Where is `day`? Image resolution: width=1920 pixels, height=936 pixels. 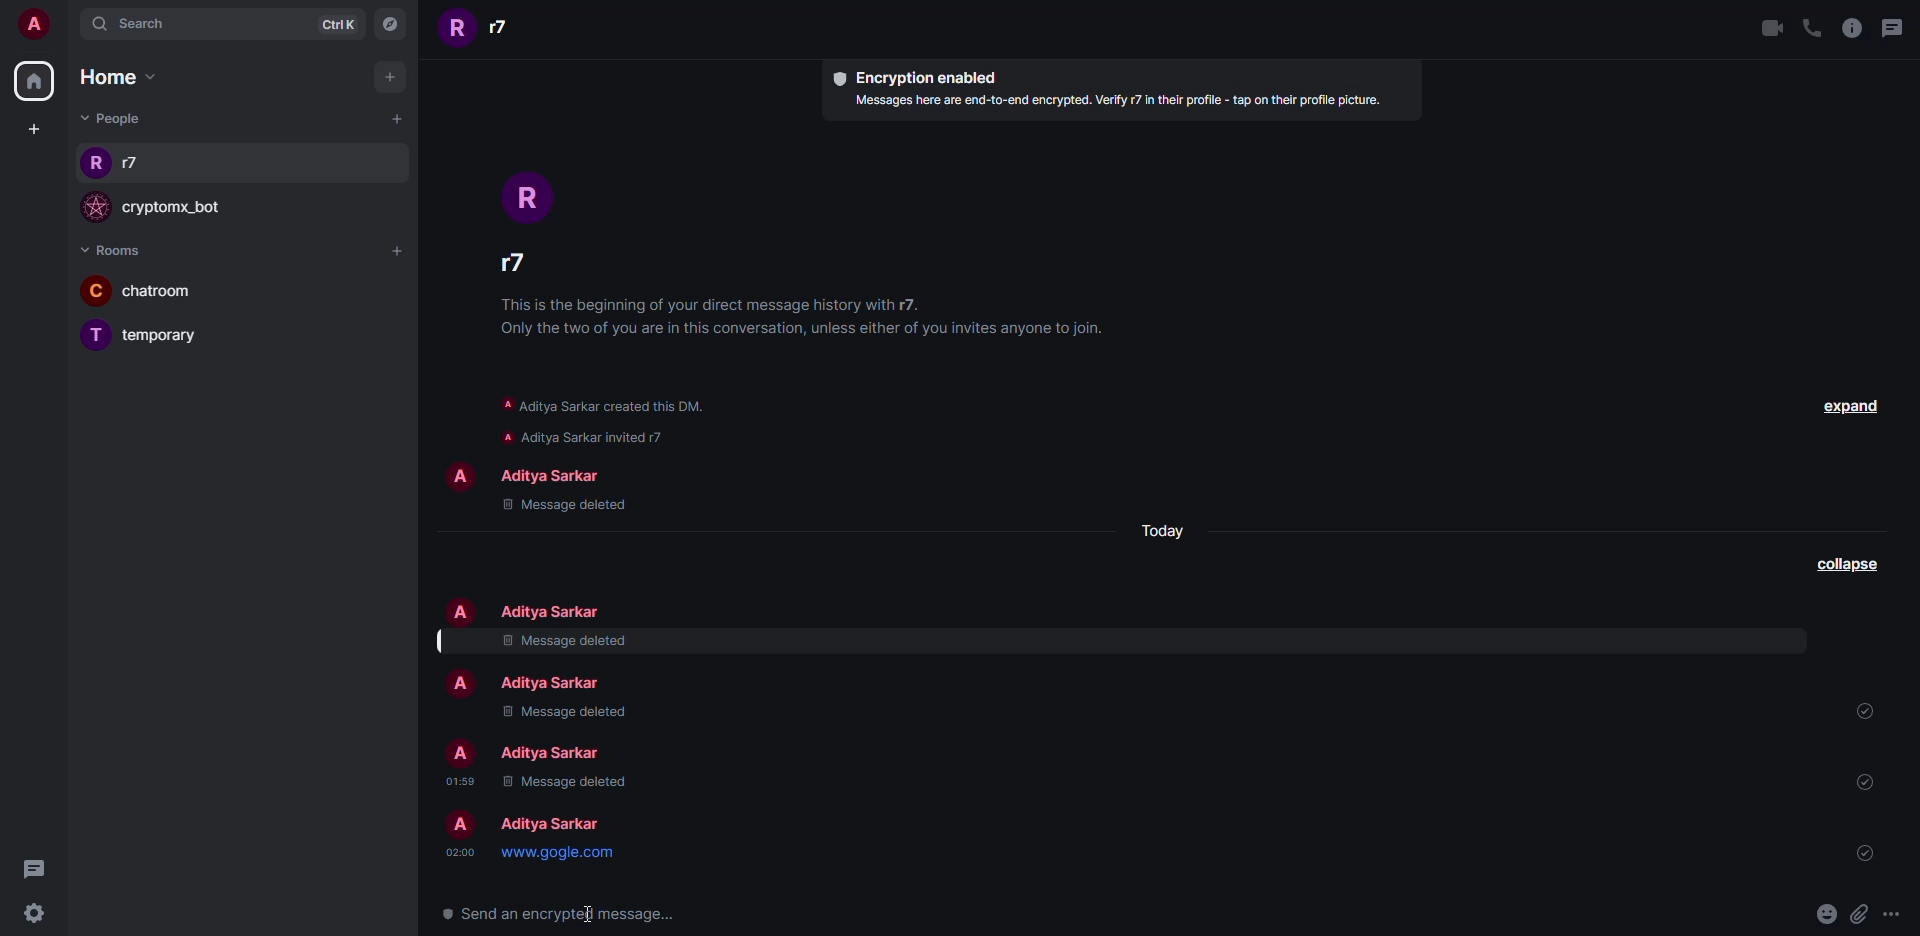
day is located at coordinates (1163, 534).